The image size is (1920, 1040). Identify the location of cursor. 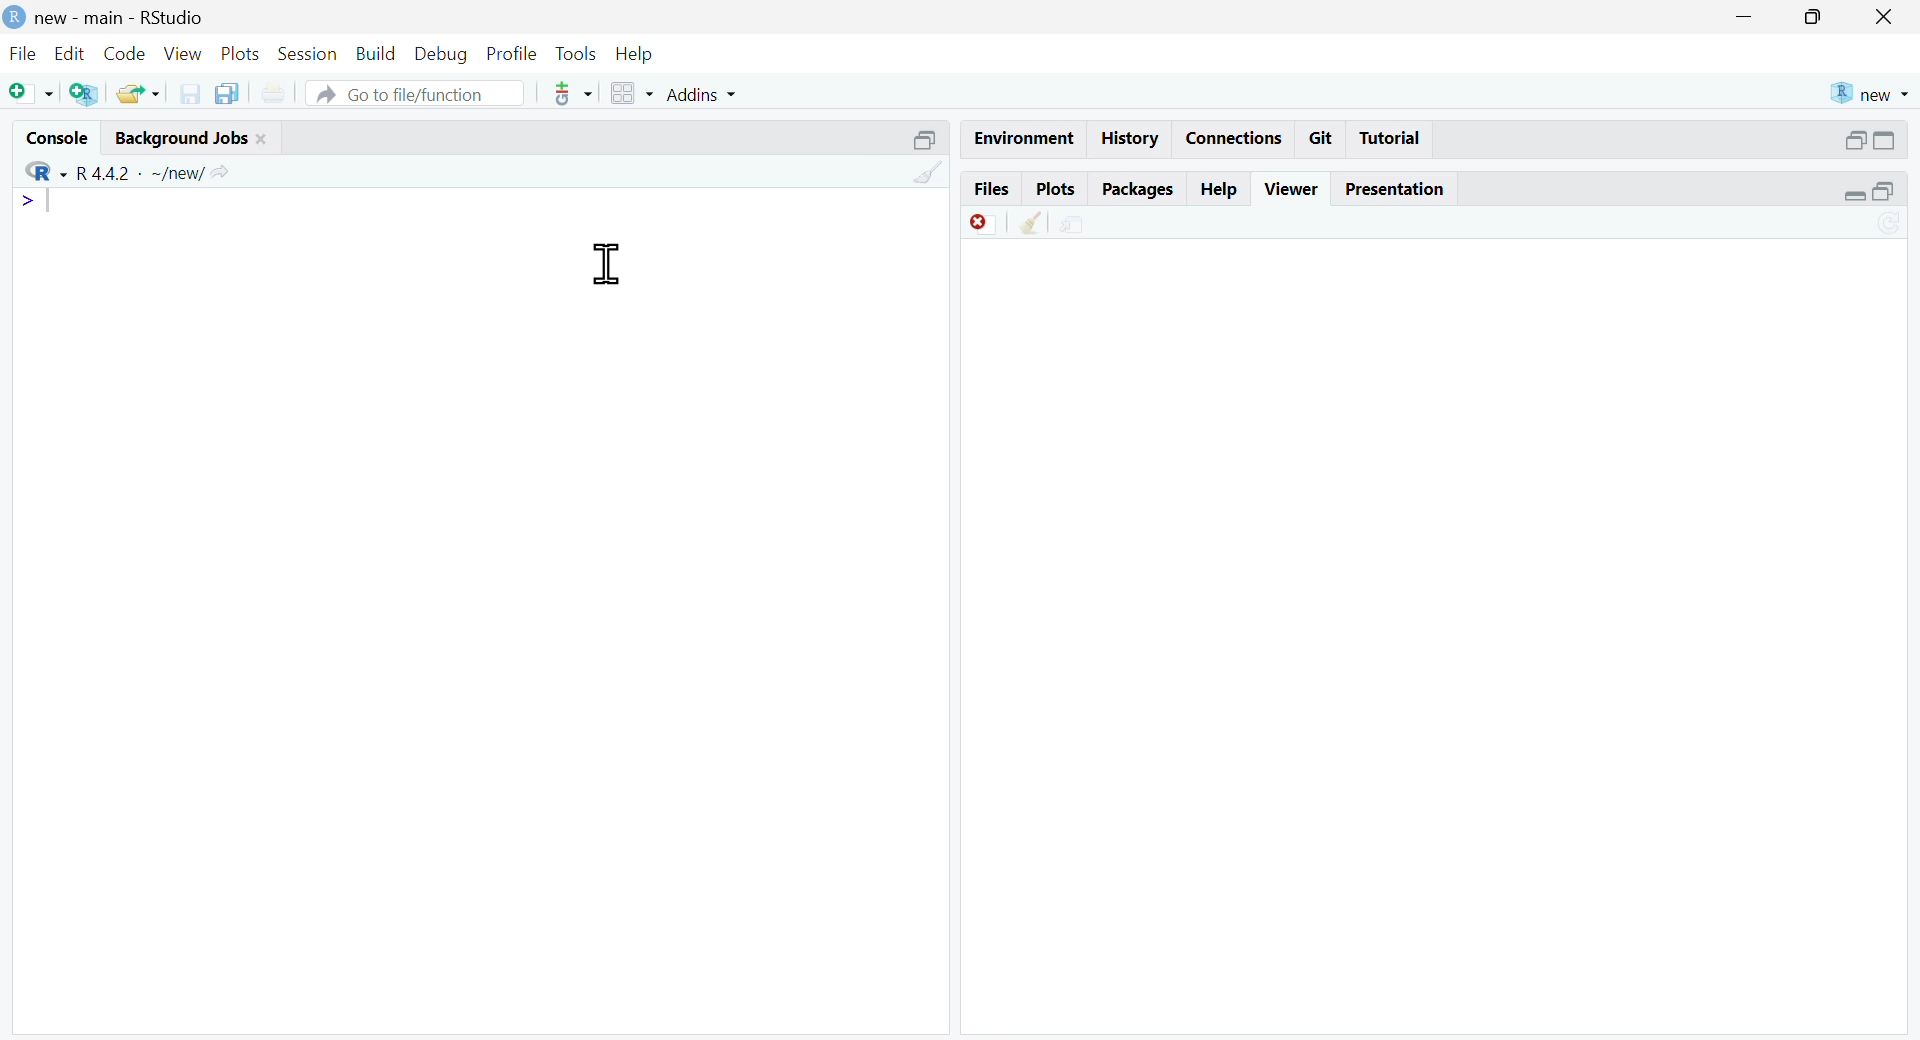
(609, 261).